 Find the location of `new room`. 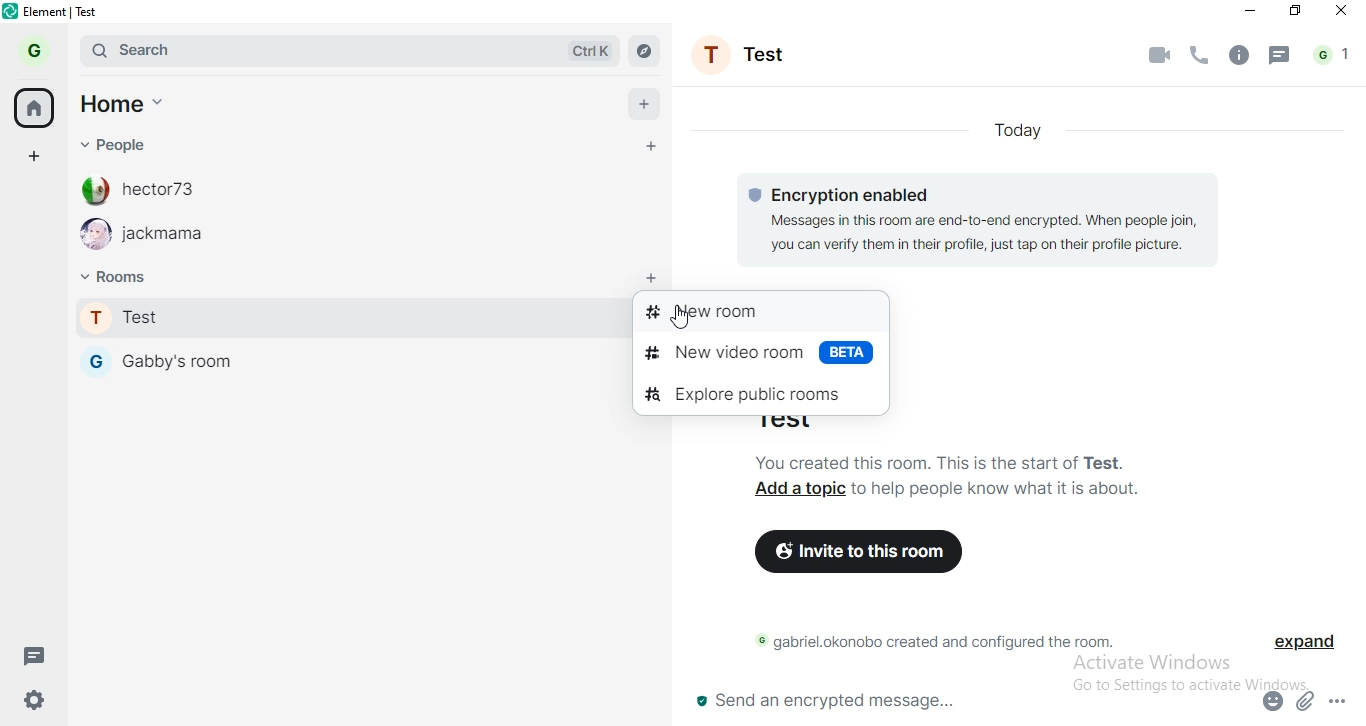

new room is located at coordinates (762, 311).